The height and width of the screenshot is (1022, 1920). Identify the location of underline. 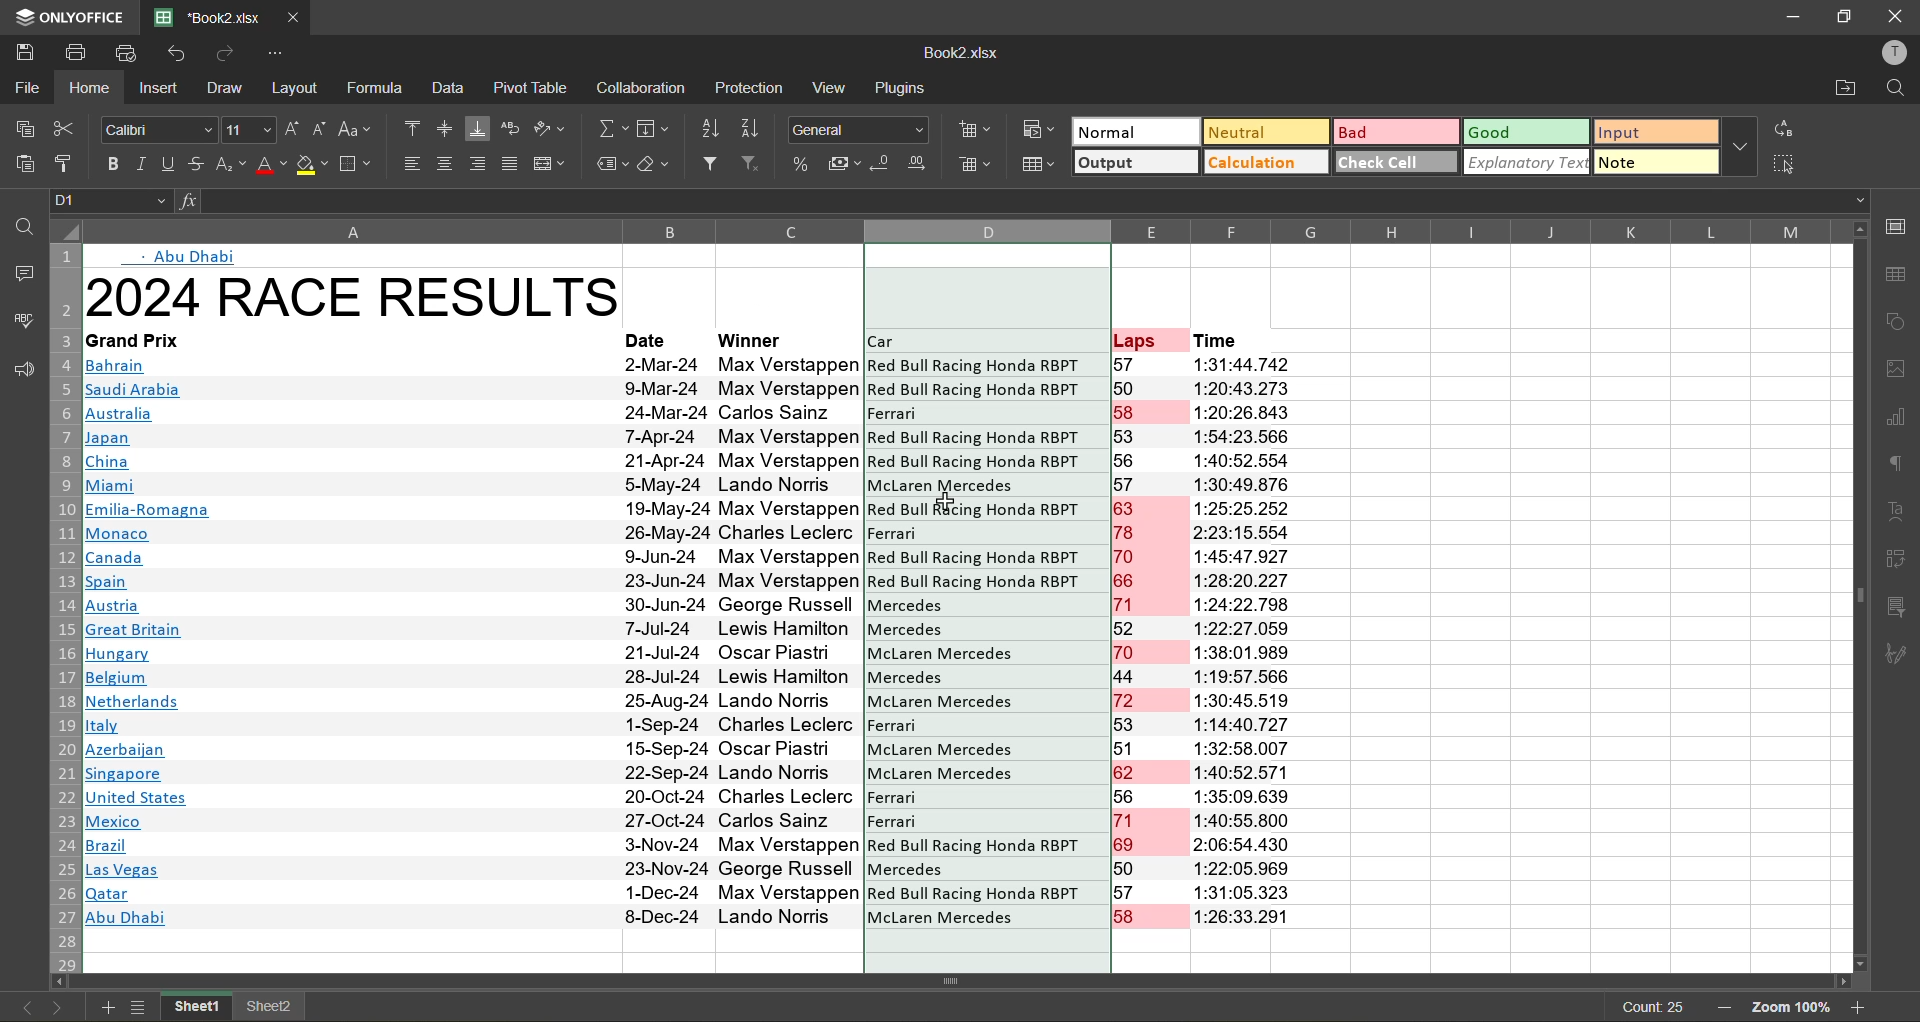
(170, 163).